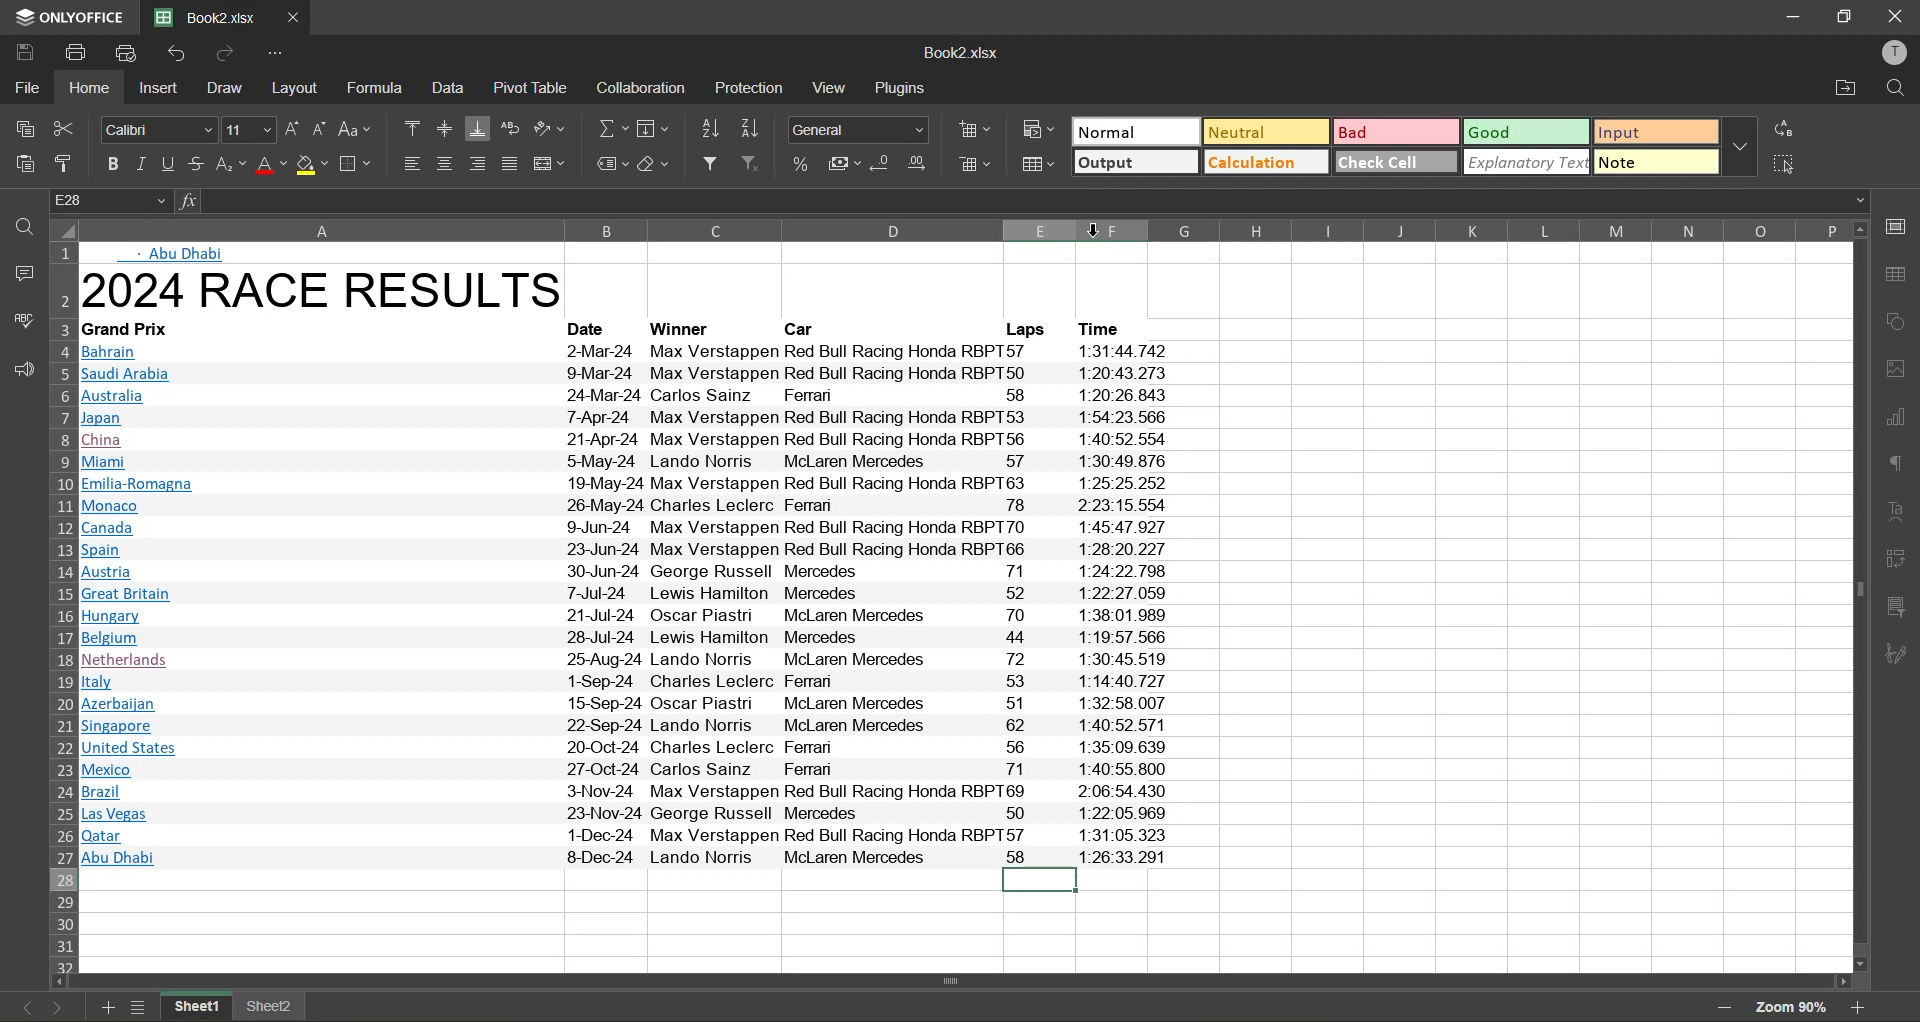 This screenshot has width=1920, height=1022. I want to click on filename, so click(965, 55).